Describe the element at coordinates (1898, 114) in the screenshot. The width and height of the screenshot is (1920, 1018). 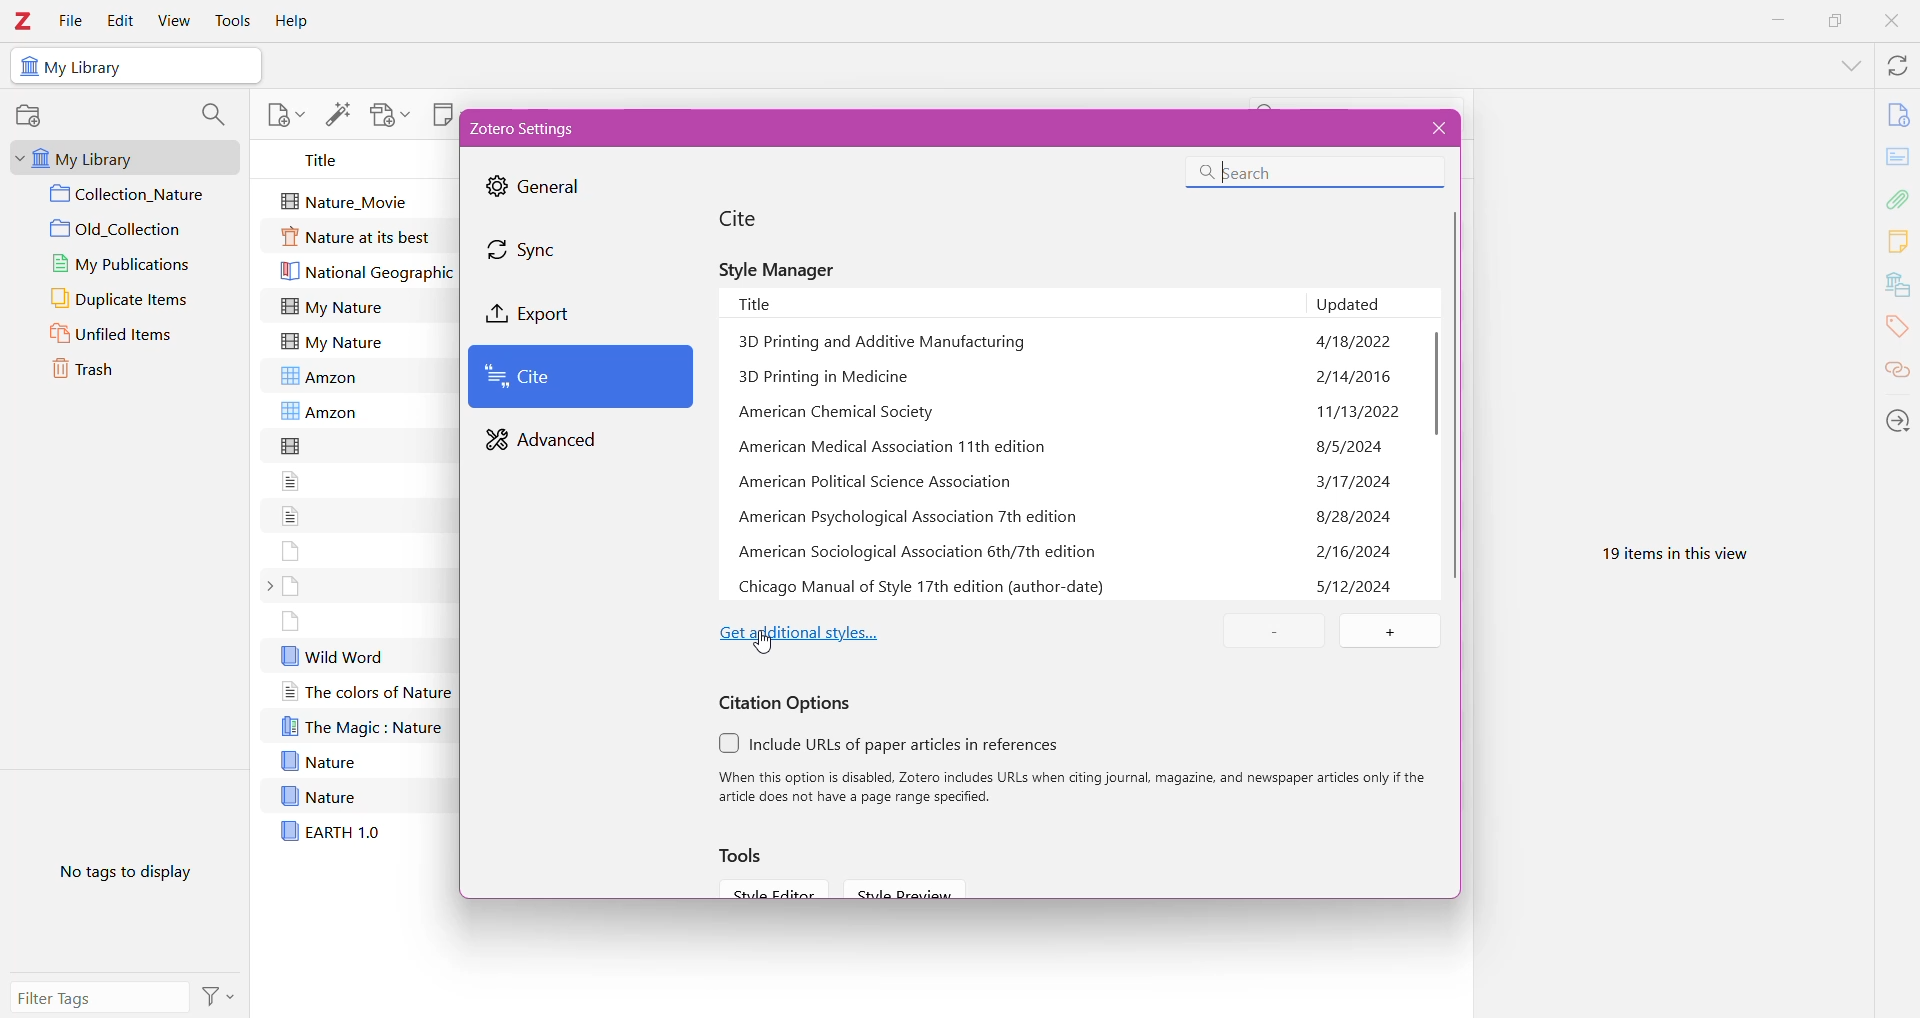
I see `Info` at that location.